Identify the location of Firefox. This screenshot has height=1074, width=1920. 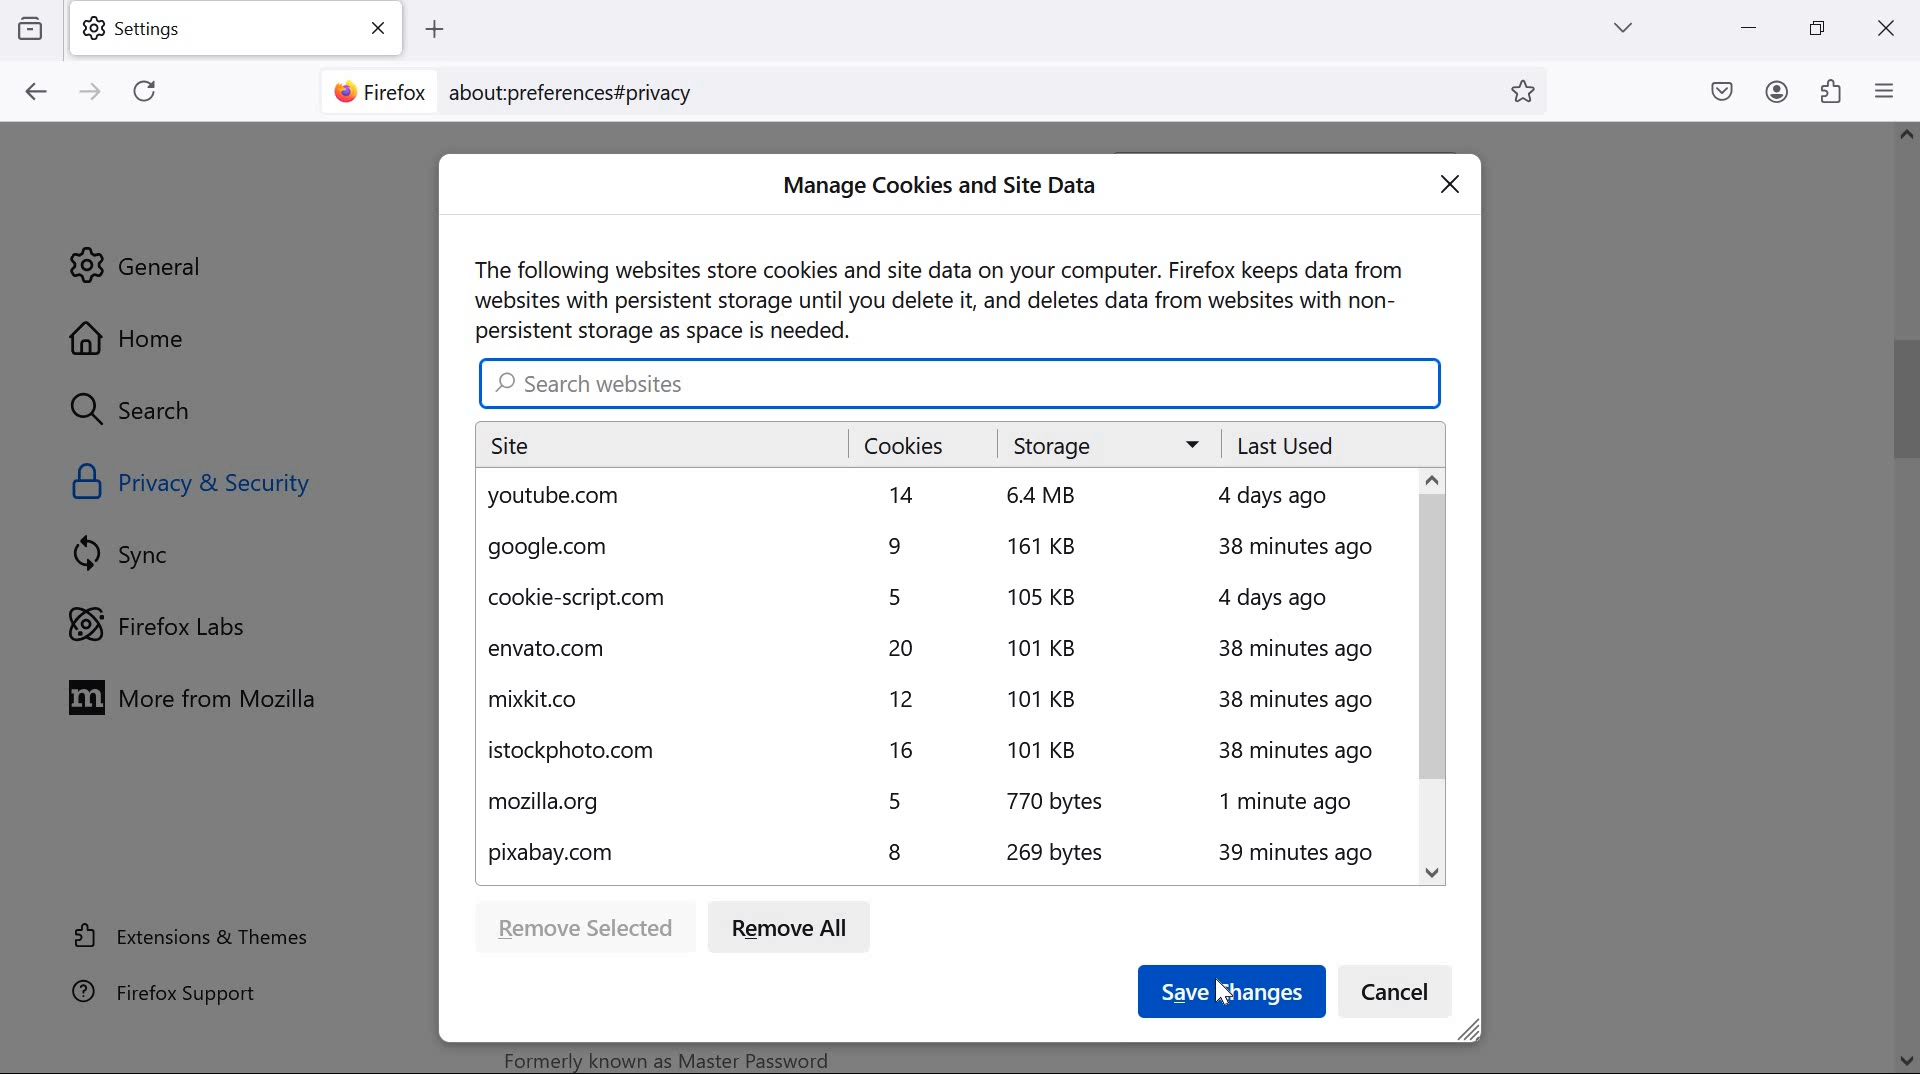
(378, 89).